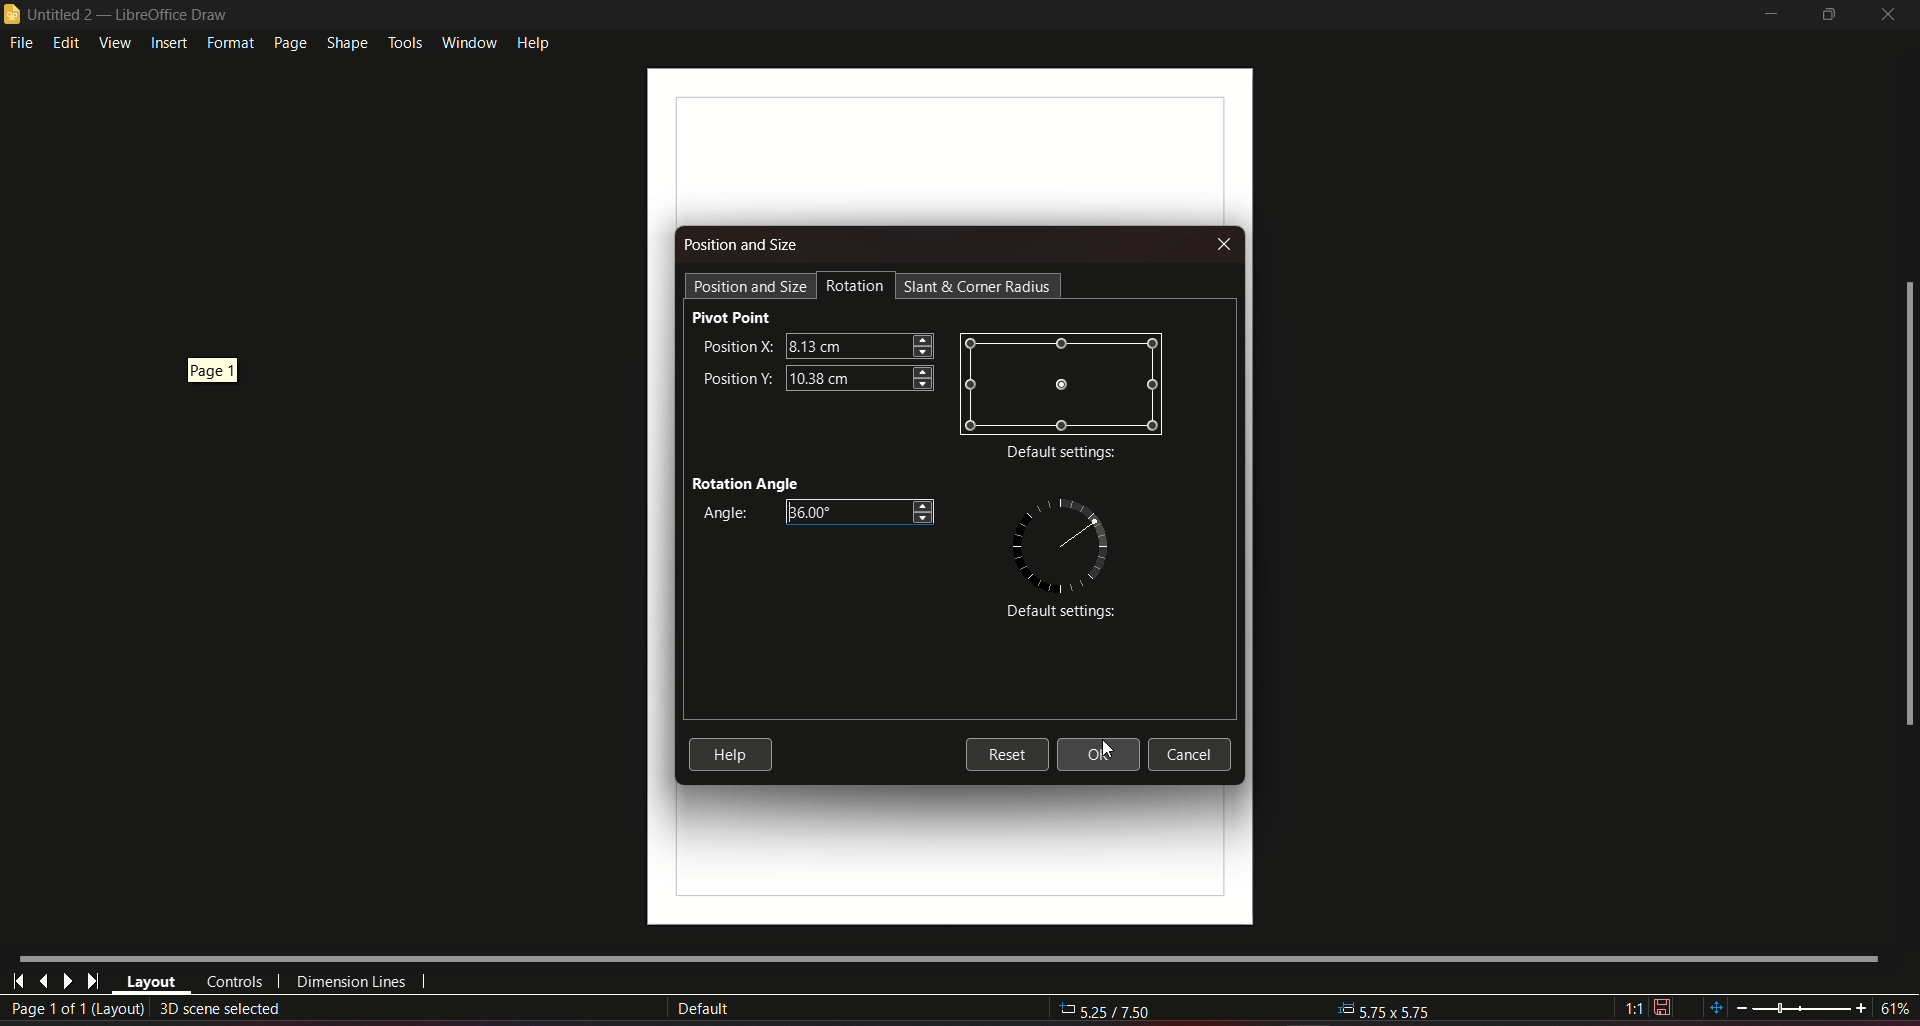 This screenshot has width=1920, height=1026. What do you see at coordinates (859, 377) in the screenshot?
I see `textbox` at bounding box center [859, 377].